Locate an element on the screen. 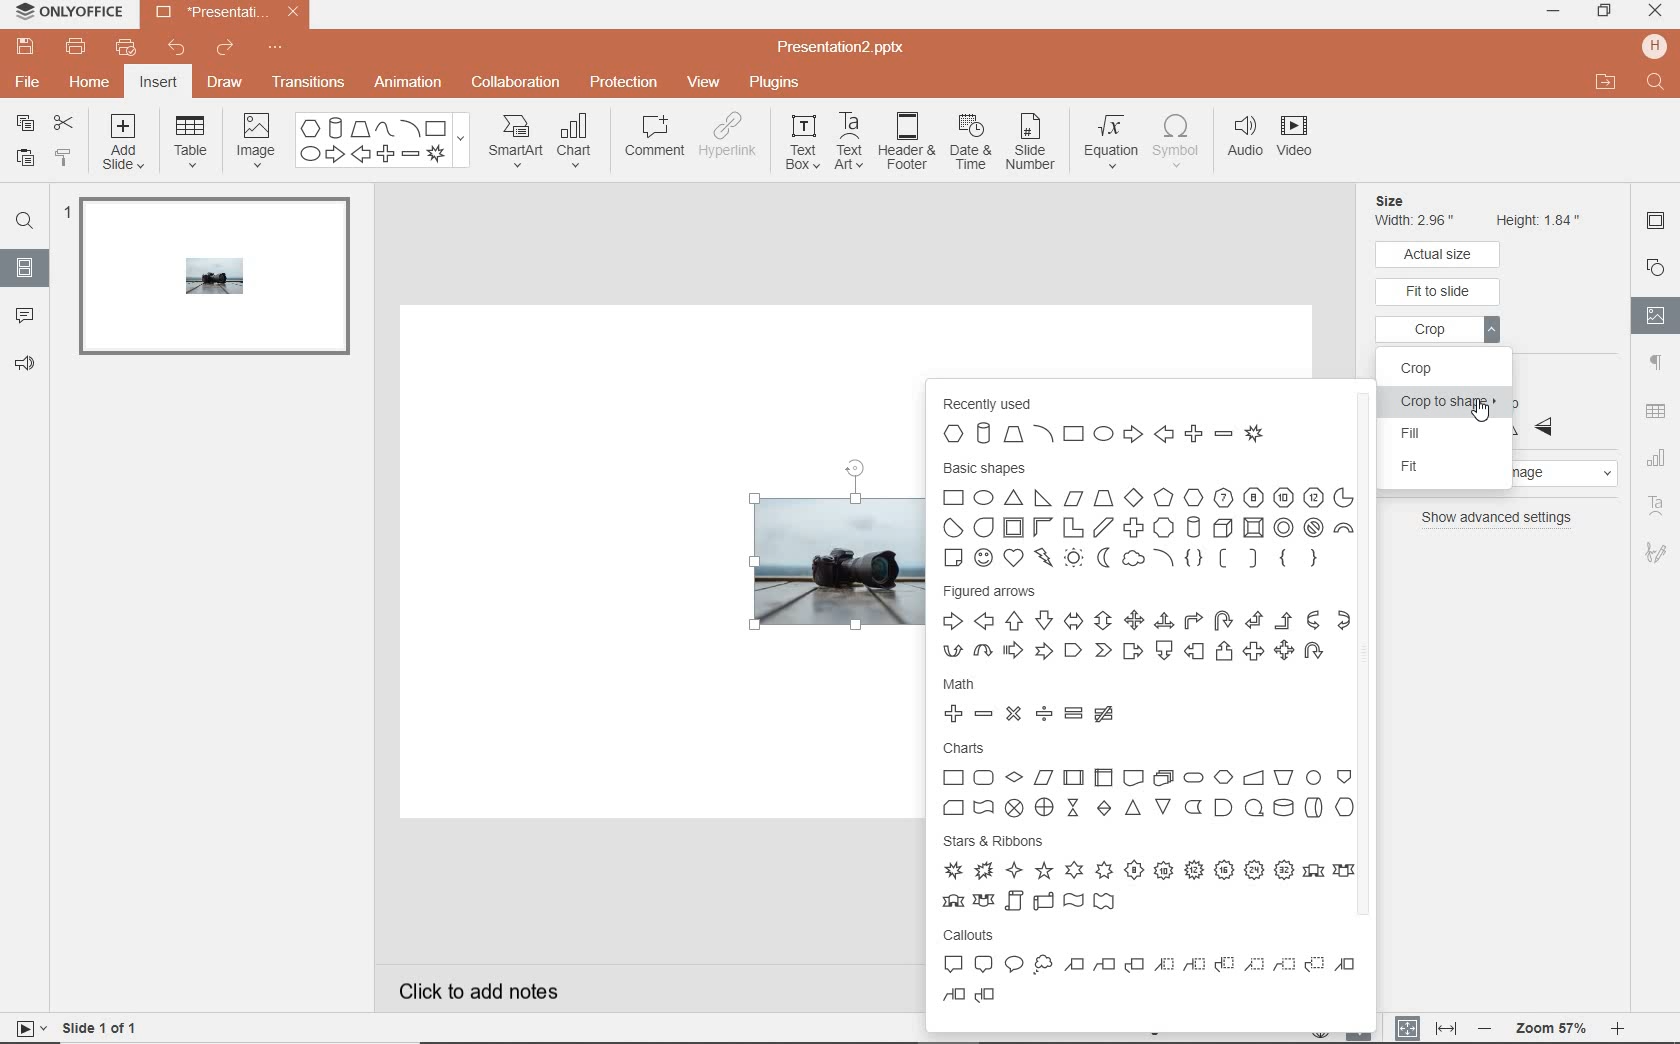 The height and width of the screenshot is (1044, 1680). fit to slide is located at coordinates (1439, 292).